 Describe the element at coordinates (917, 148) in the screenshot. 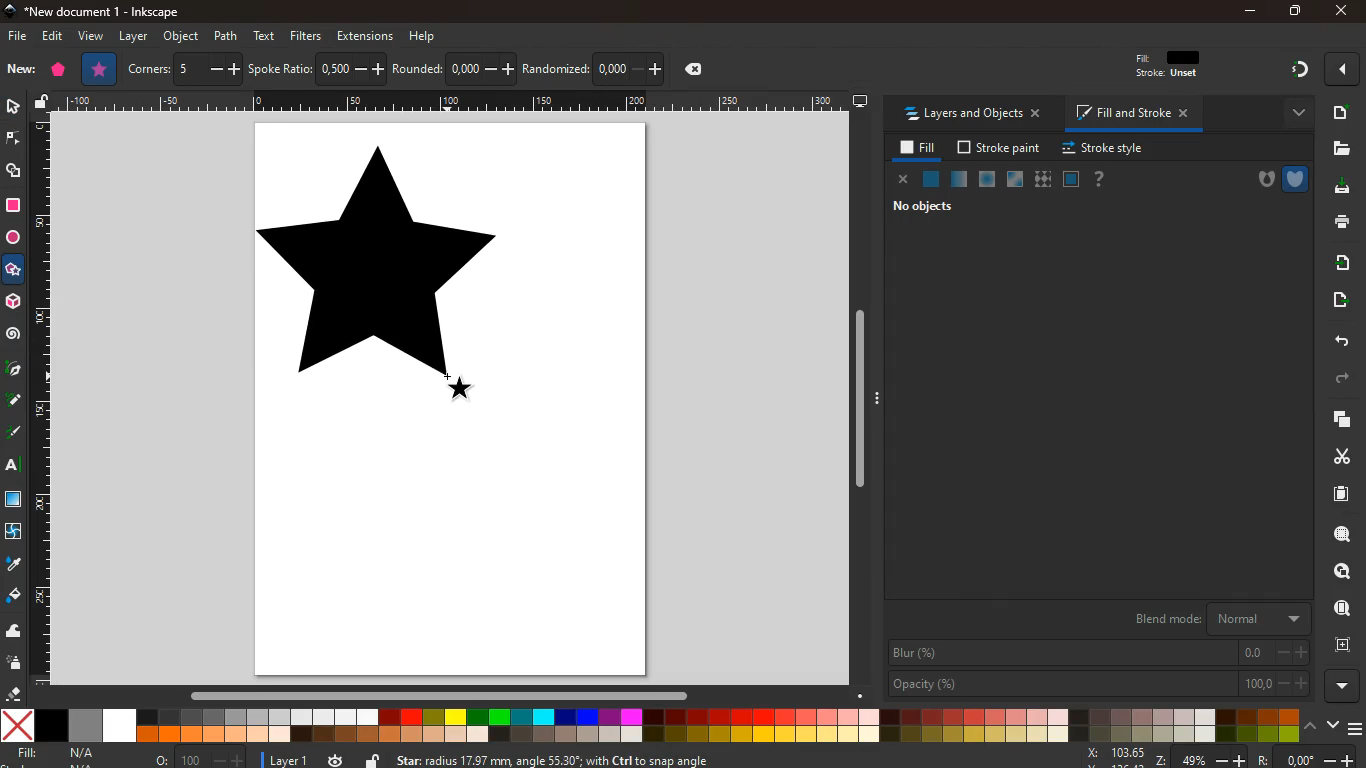

I see `fill` at that location.